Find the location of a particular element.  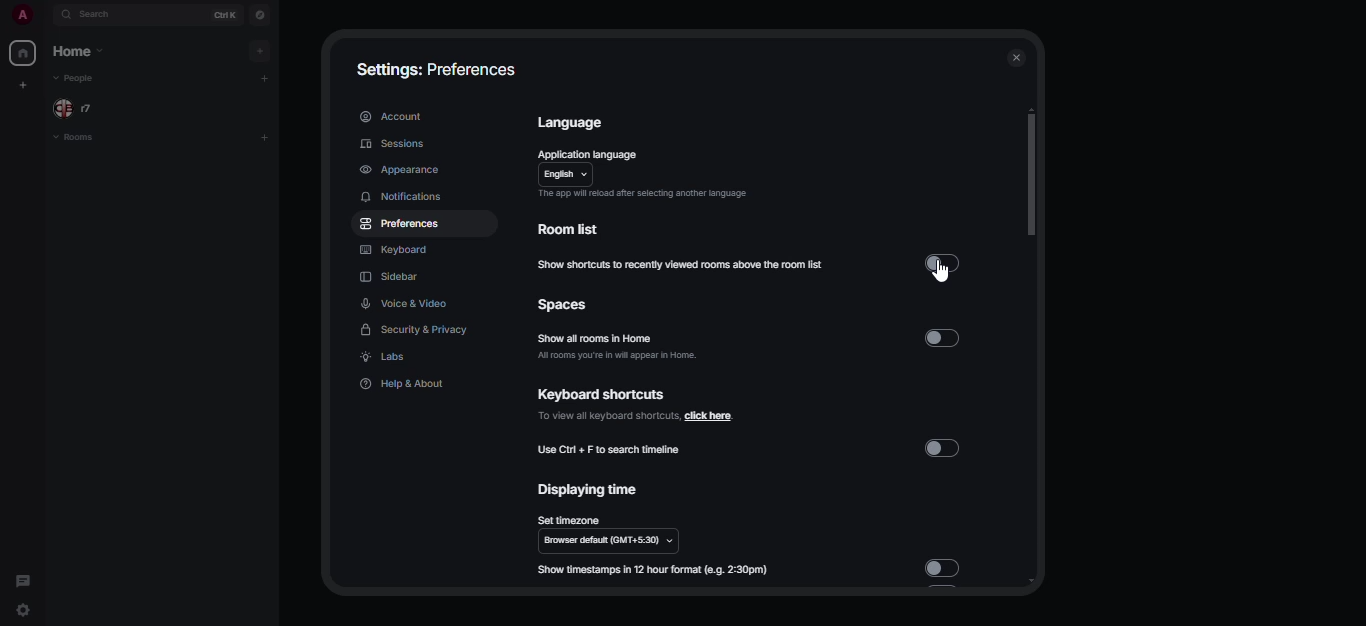

show all rooms in home is located at coordinates (599, 339).